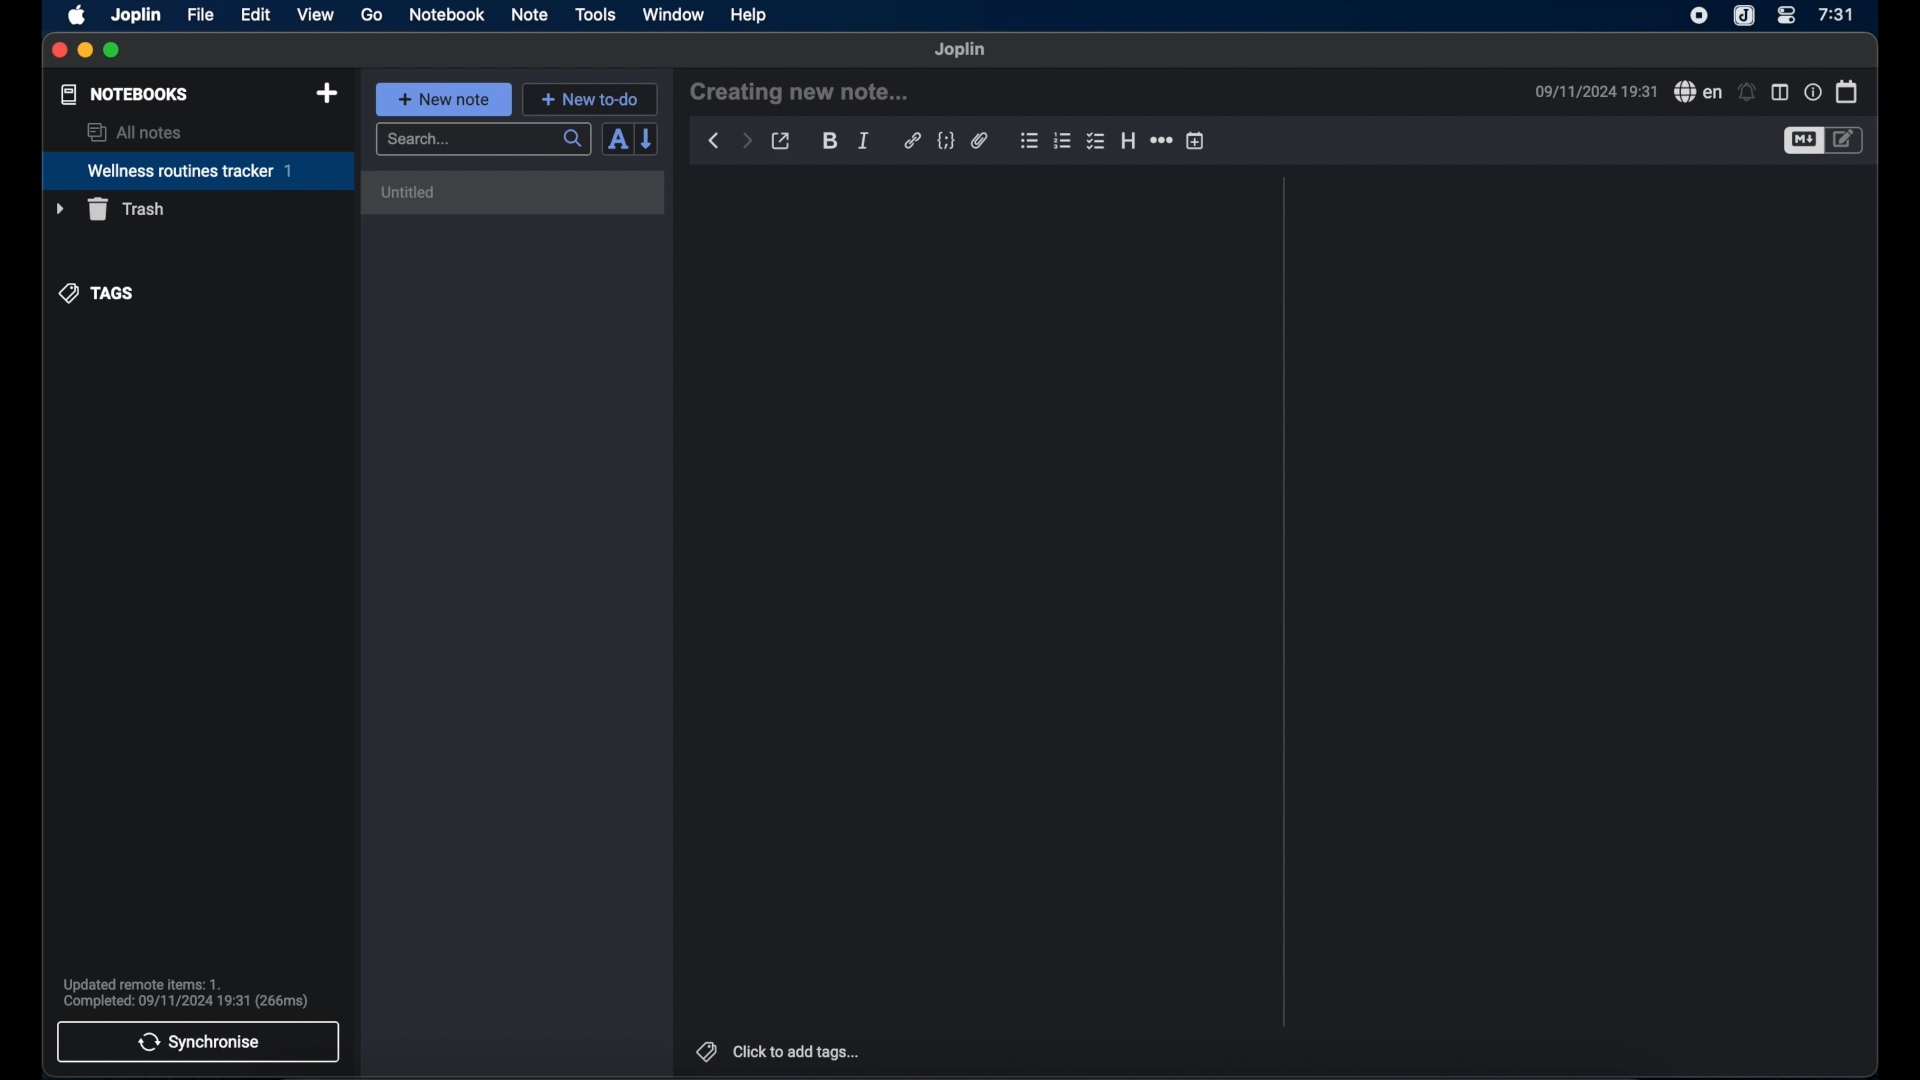 This screenshot has width=1920, height=1080. I want to click on joplin, so click(137, 16).